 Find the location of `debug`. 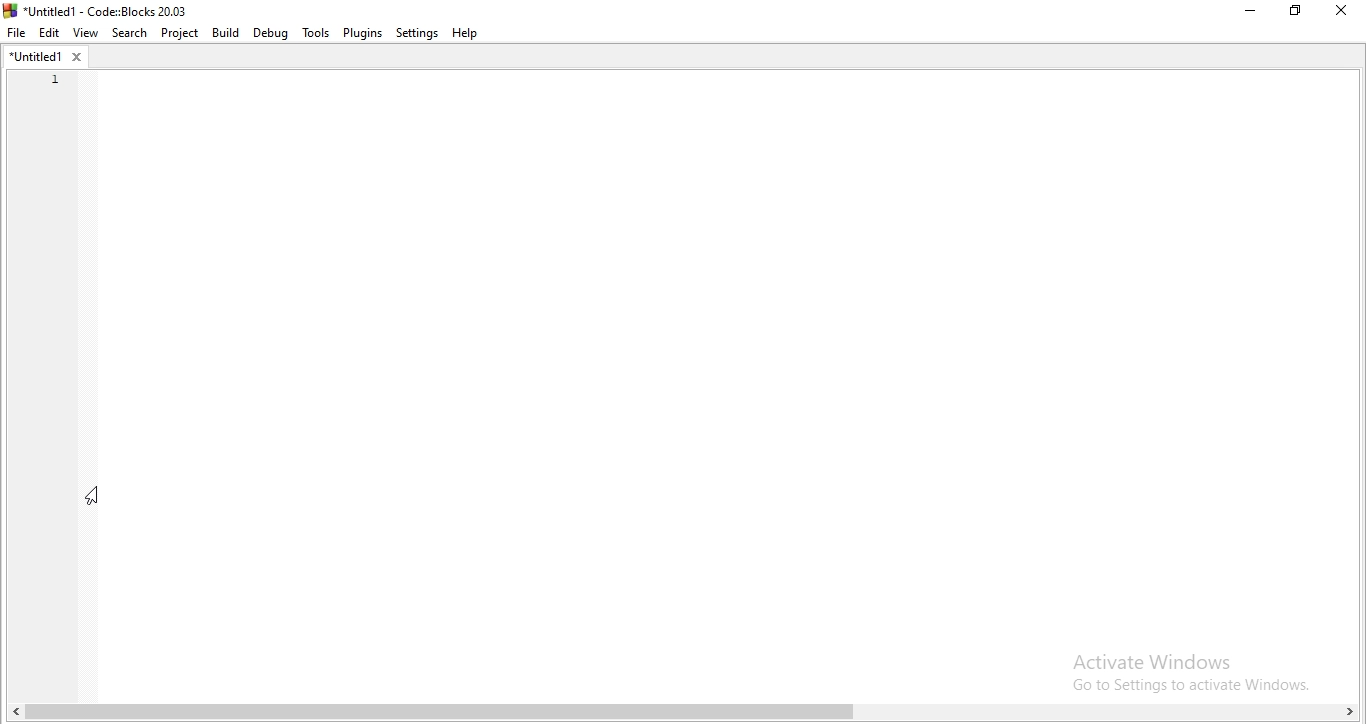

debug is located at coordinates (269, 33).